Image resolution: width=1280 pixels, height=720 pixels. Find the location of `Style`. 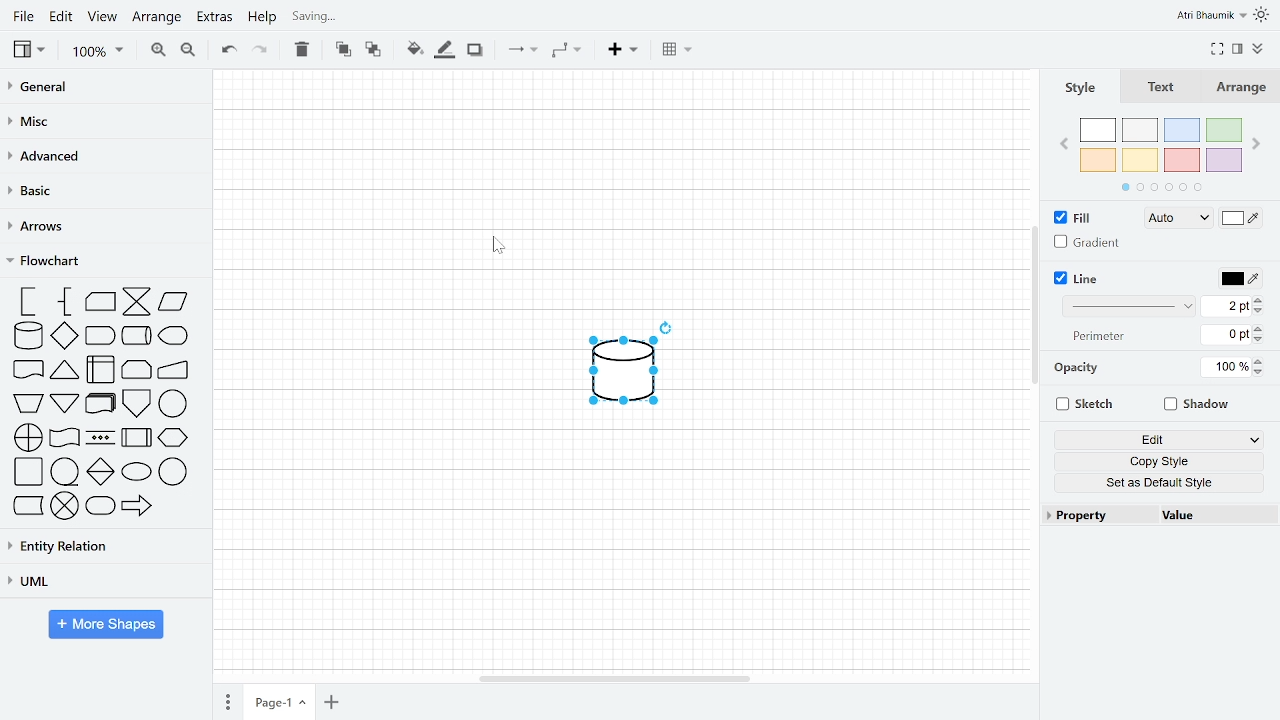

Style is located at coordinates (1081, 87).